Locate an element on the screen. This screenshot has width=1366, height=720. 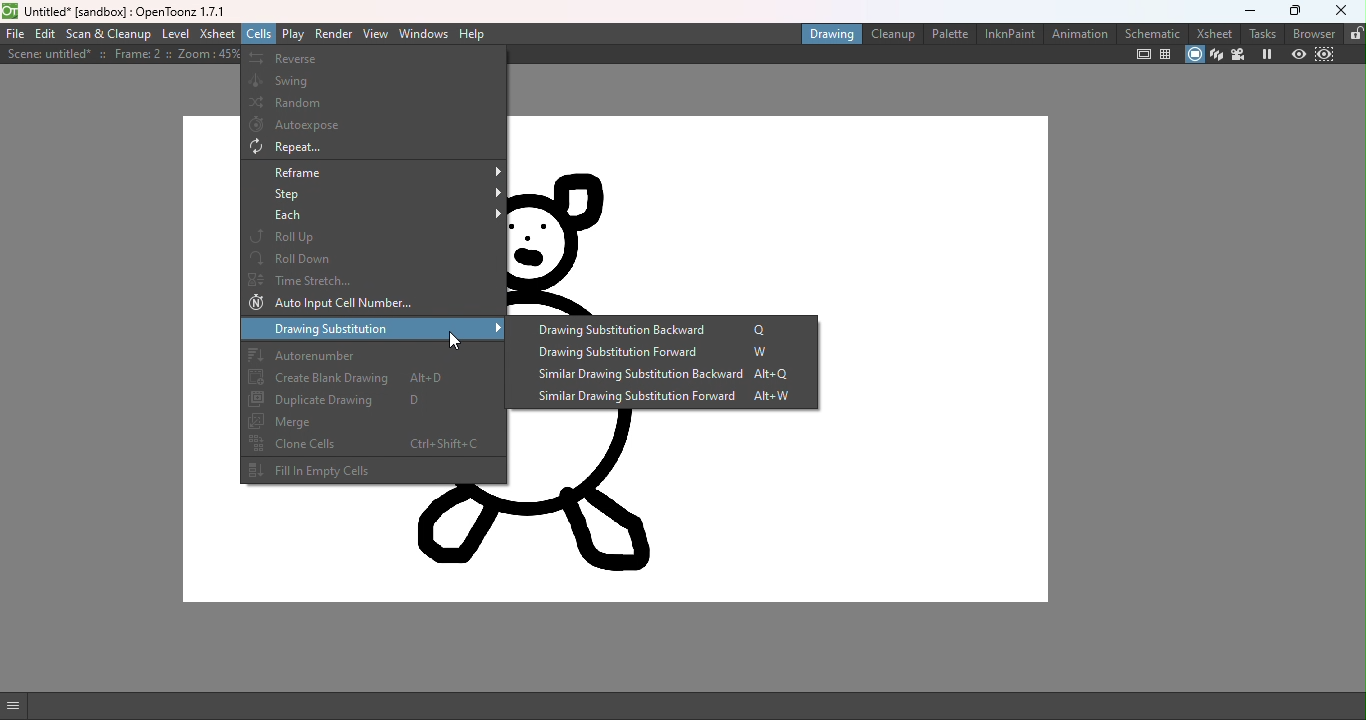
Reverse is located at coordinates (373, 59).